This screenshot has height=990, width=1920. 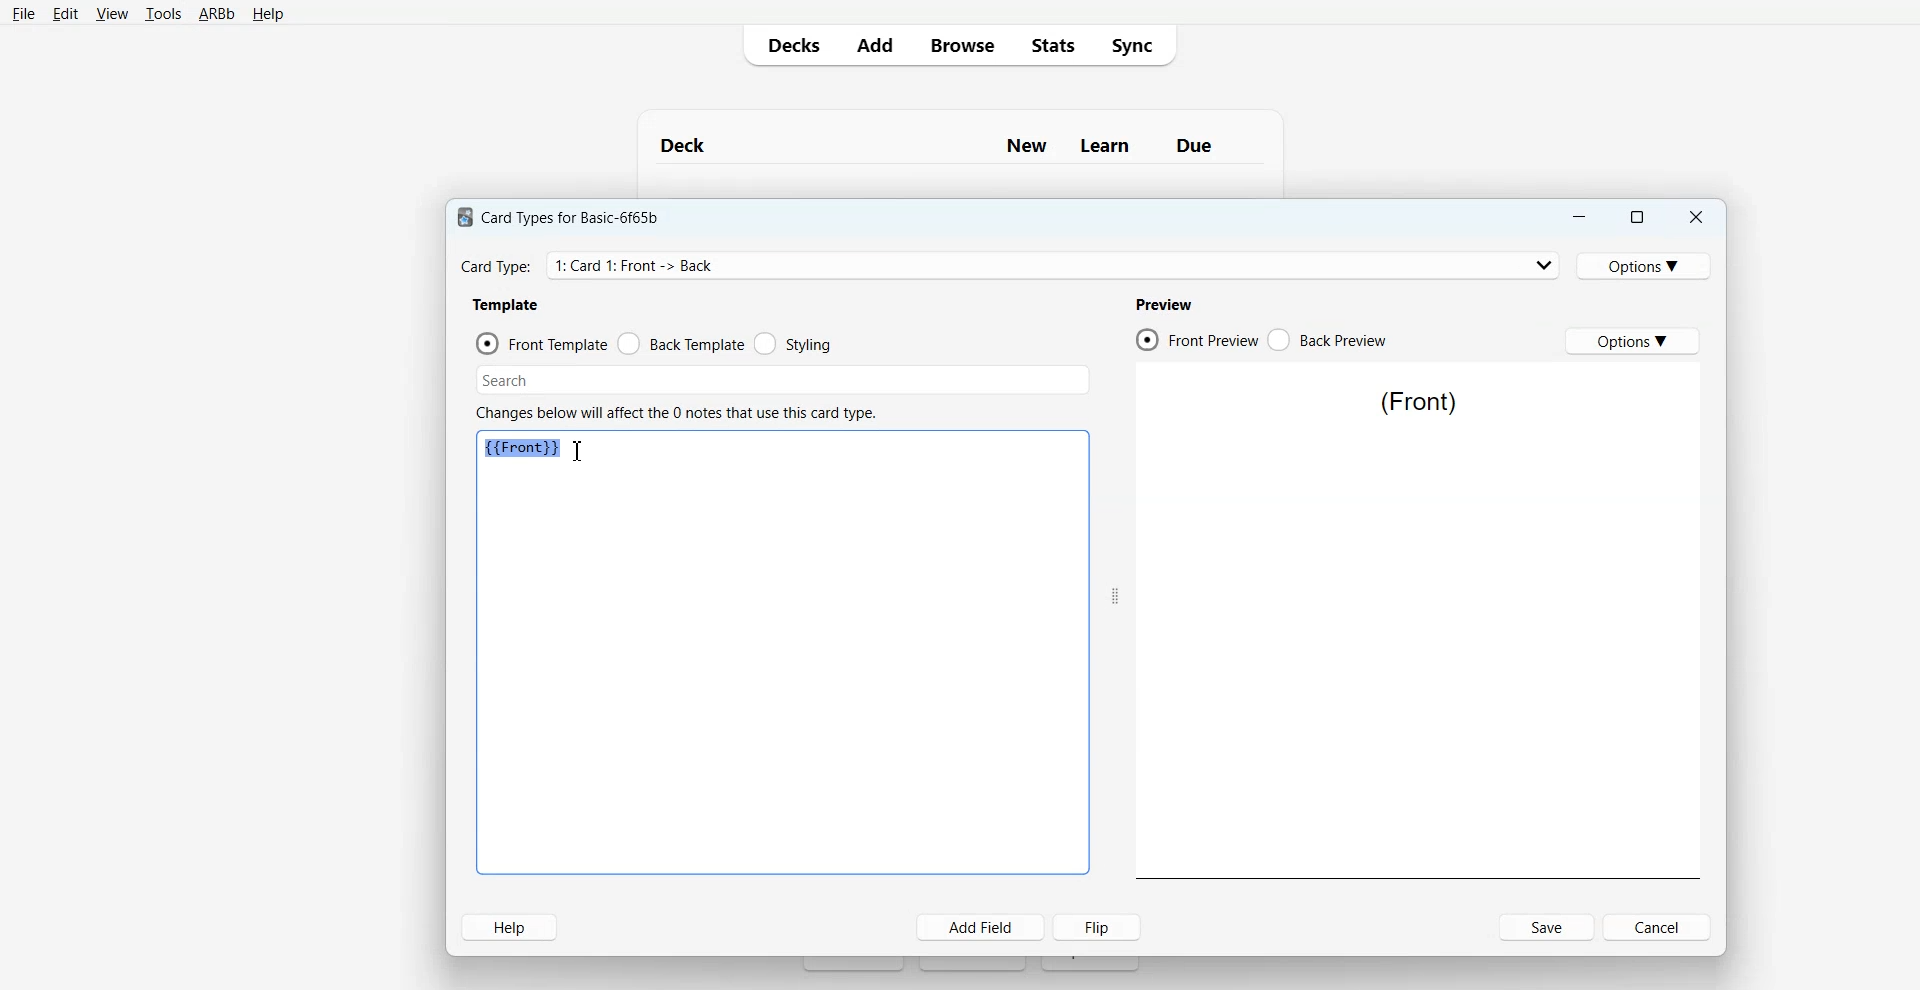 I want to click on Front Template, so click(x=542, y=342).